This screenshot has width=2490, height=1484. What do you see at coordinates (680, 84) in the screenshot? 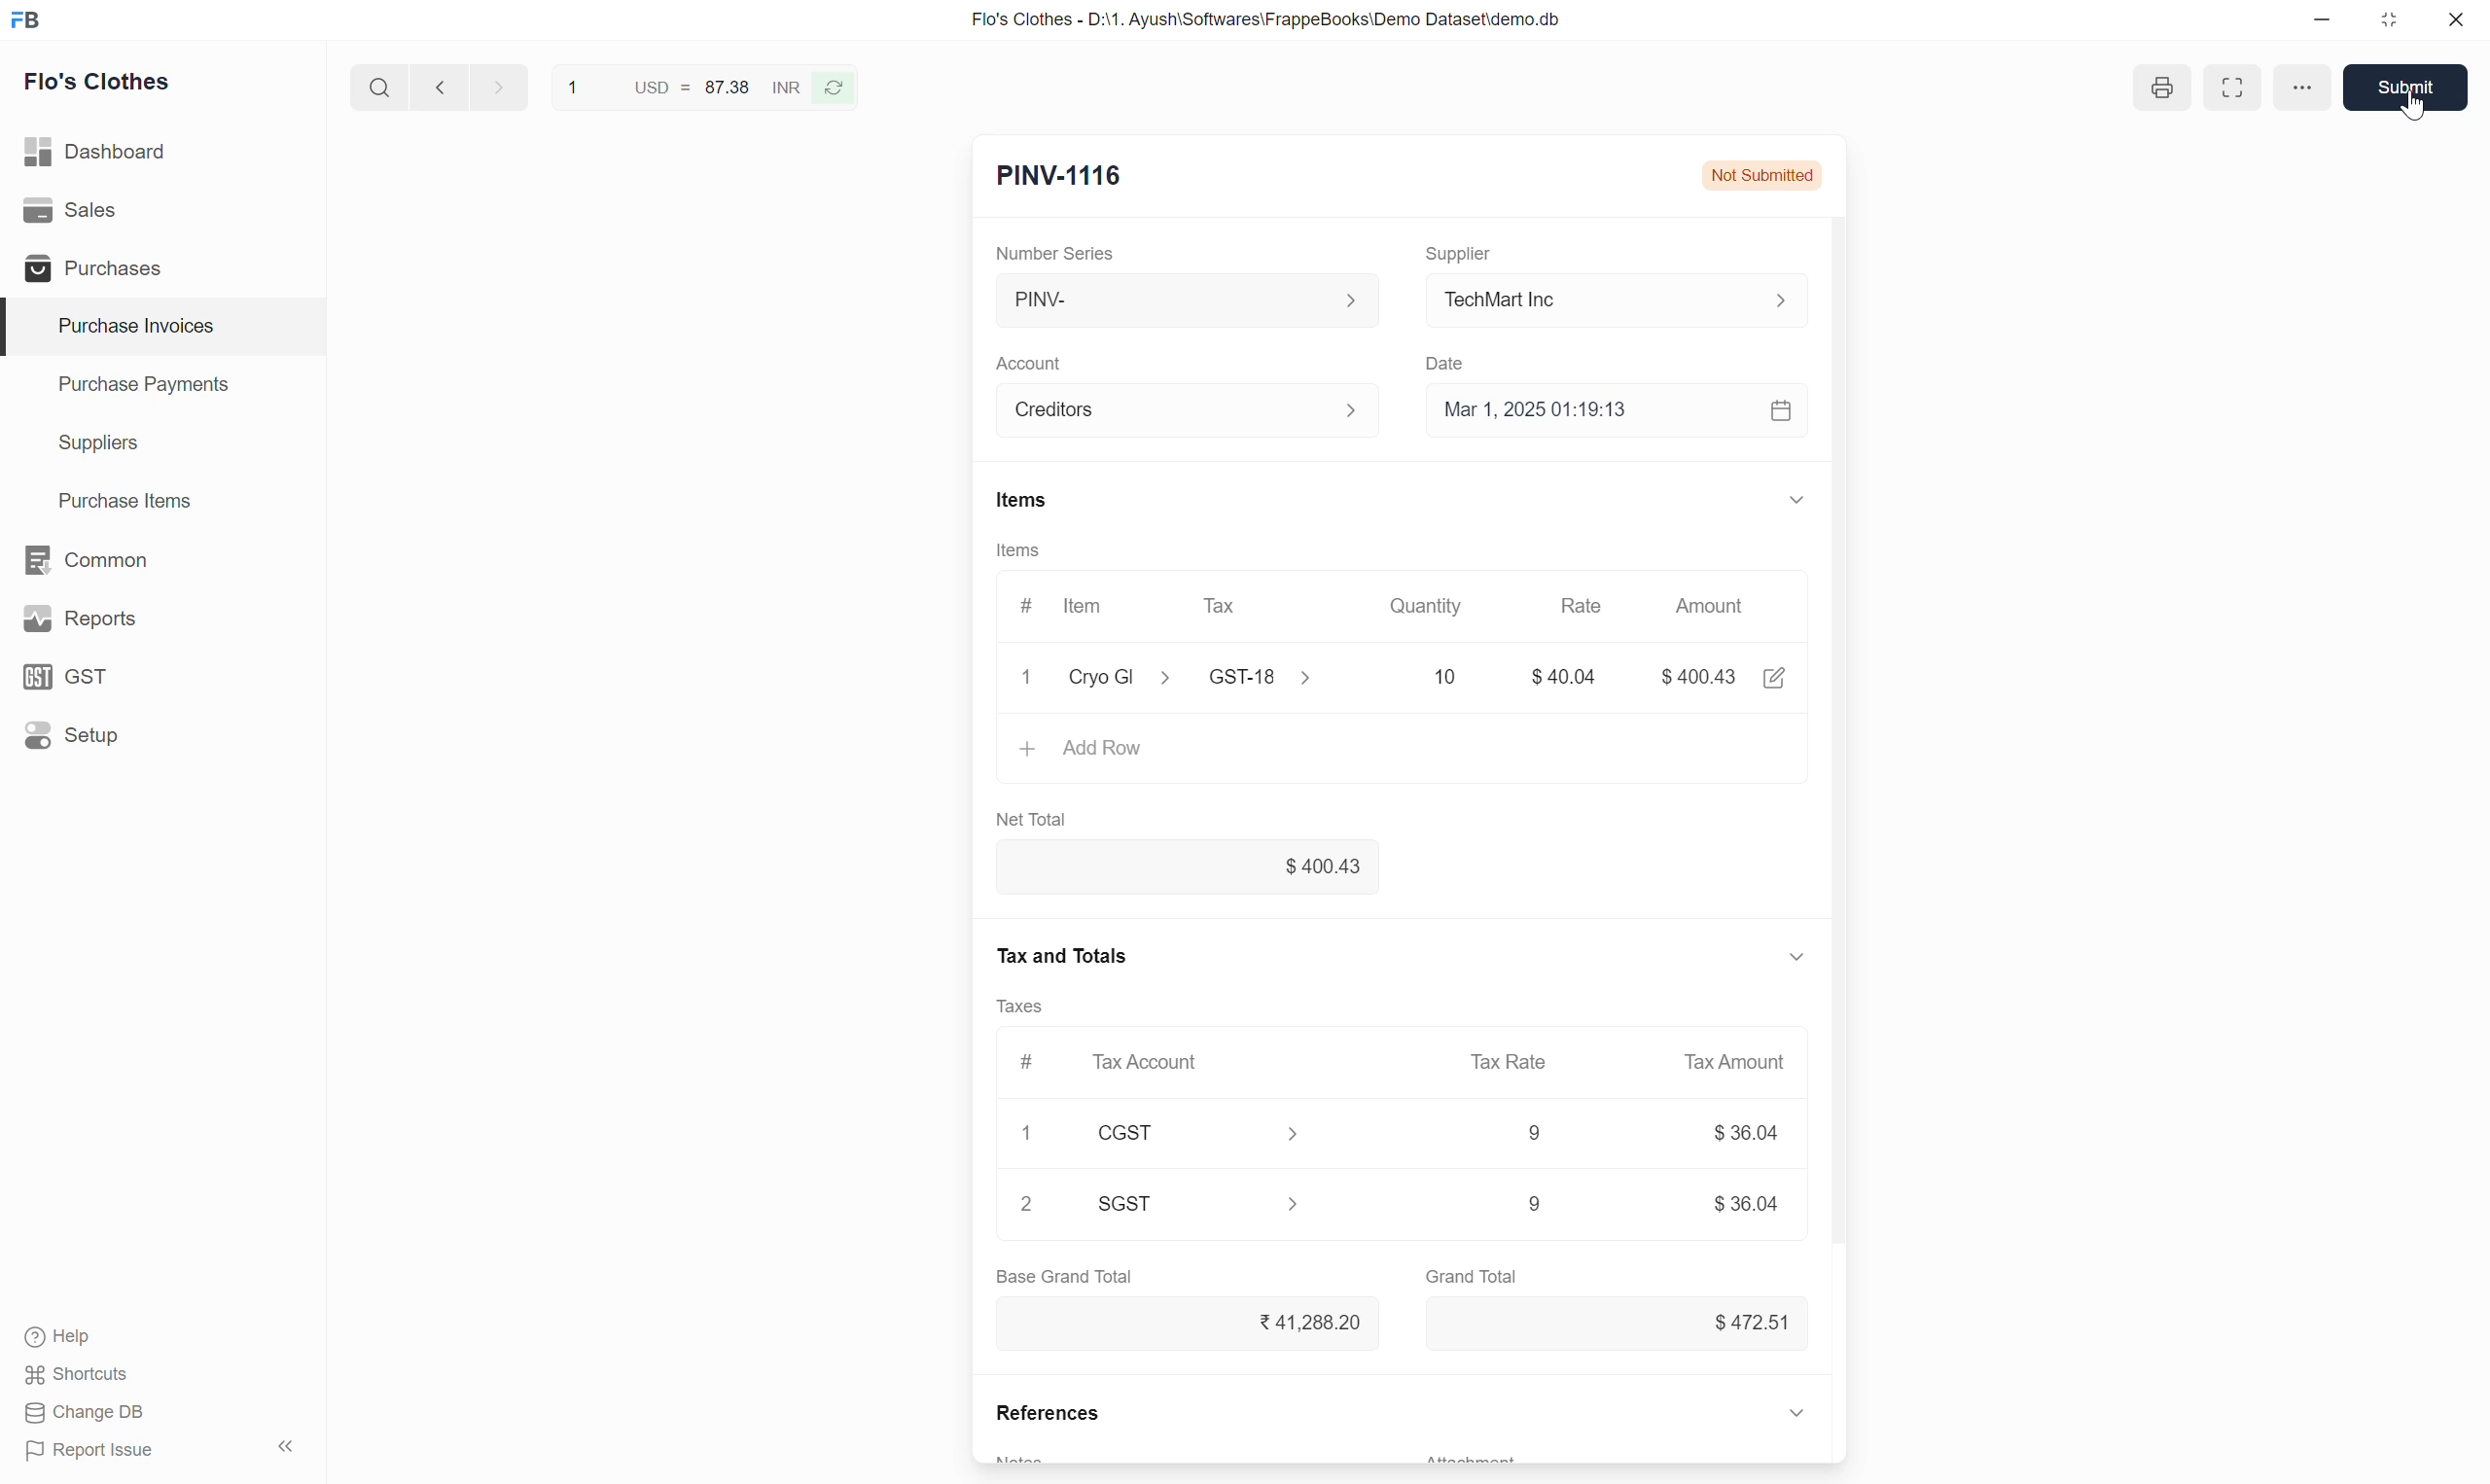
I see `1 USD = 87.38 INR` at bounding box center [680, 84].